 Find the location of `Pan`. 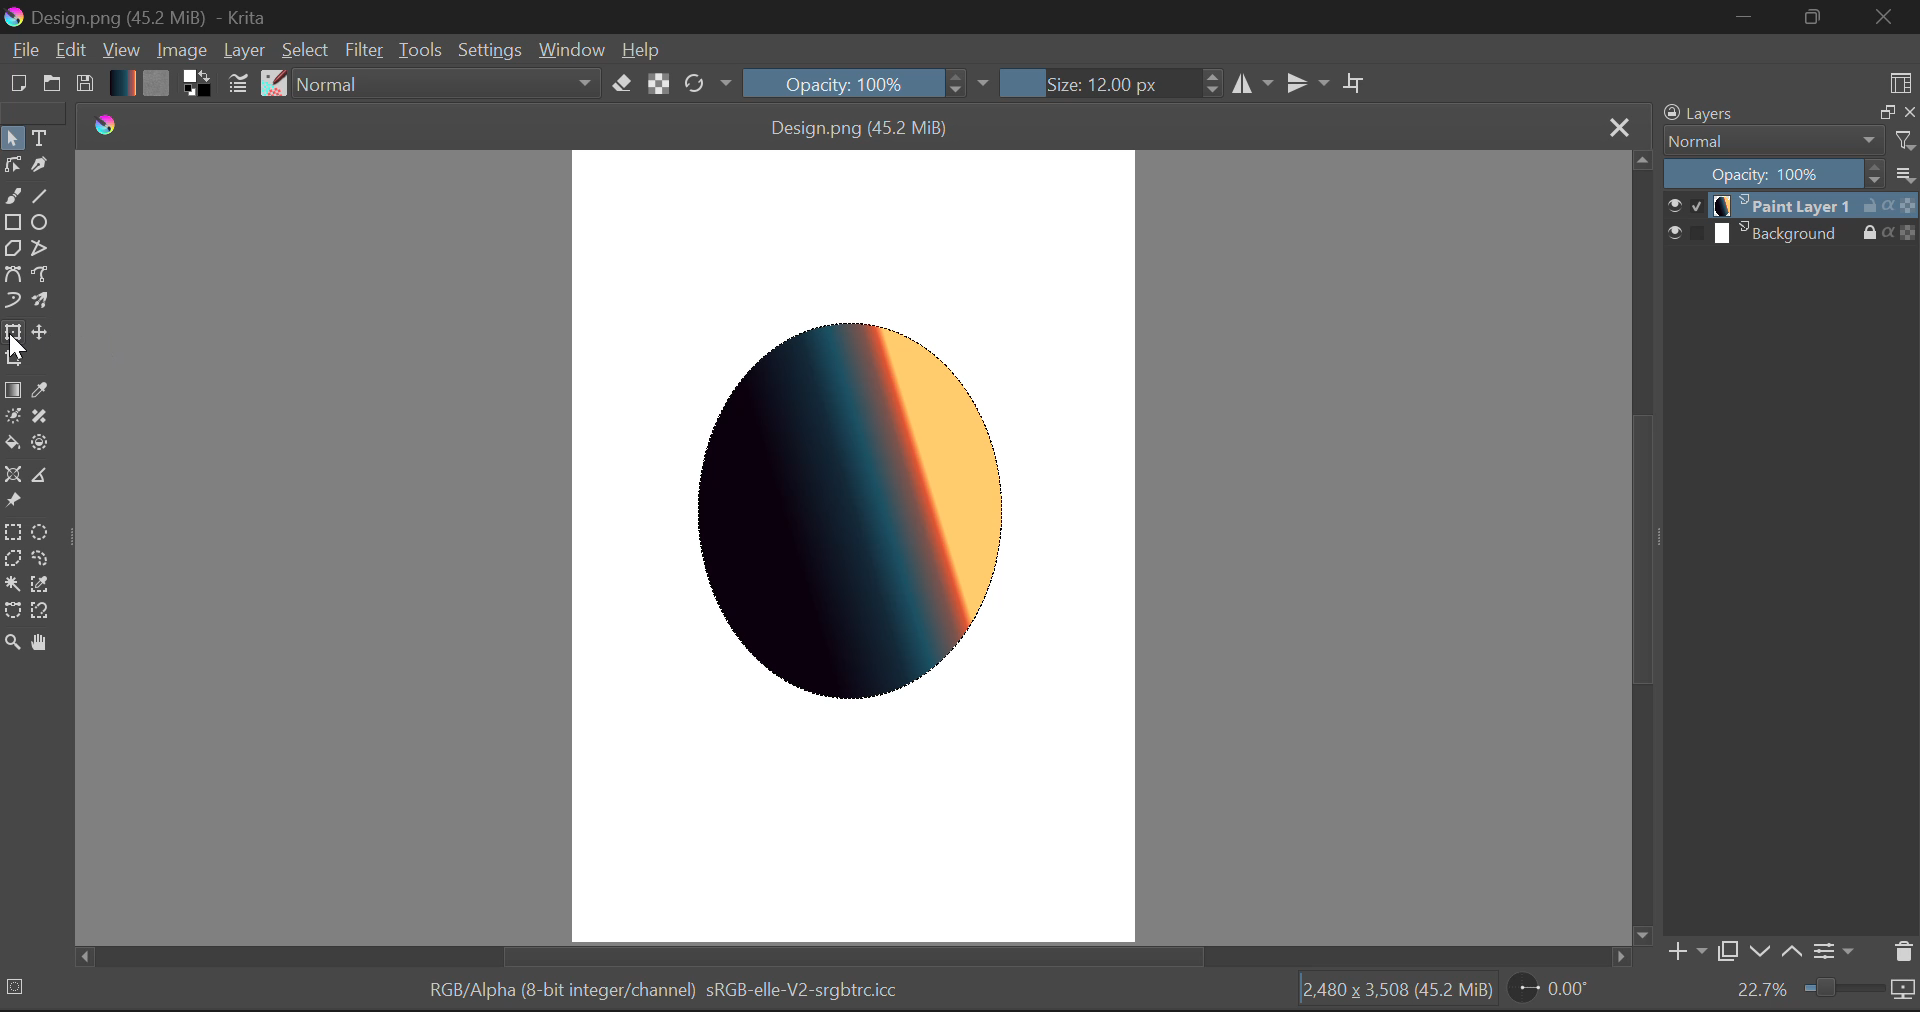

Pan is located at coordinates (42, 645).